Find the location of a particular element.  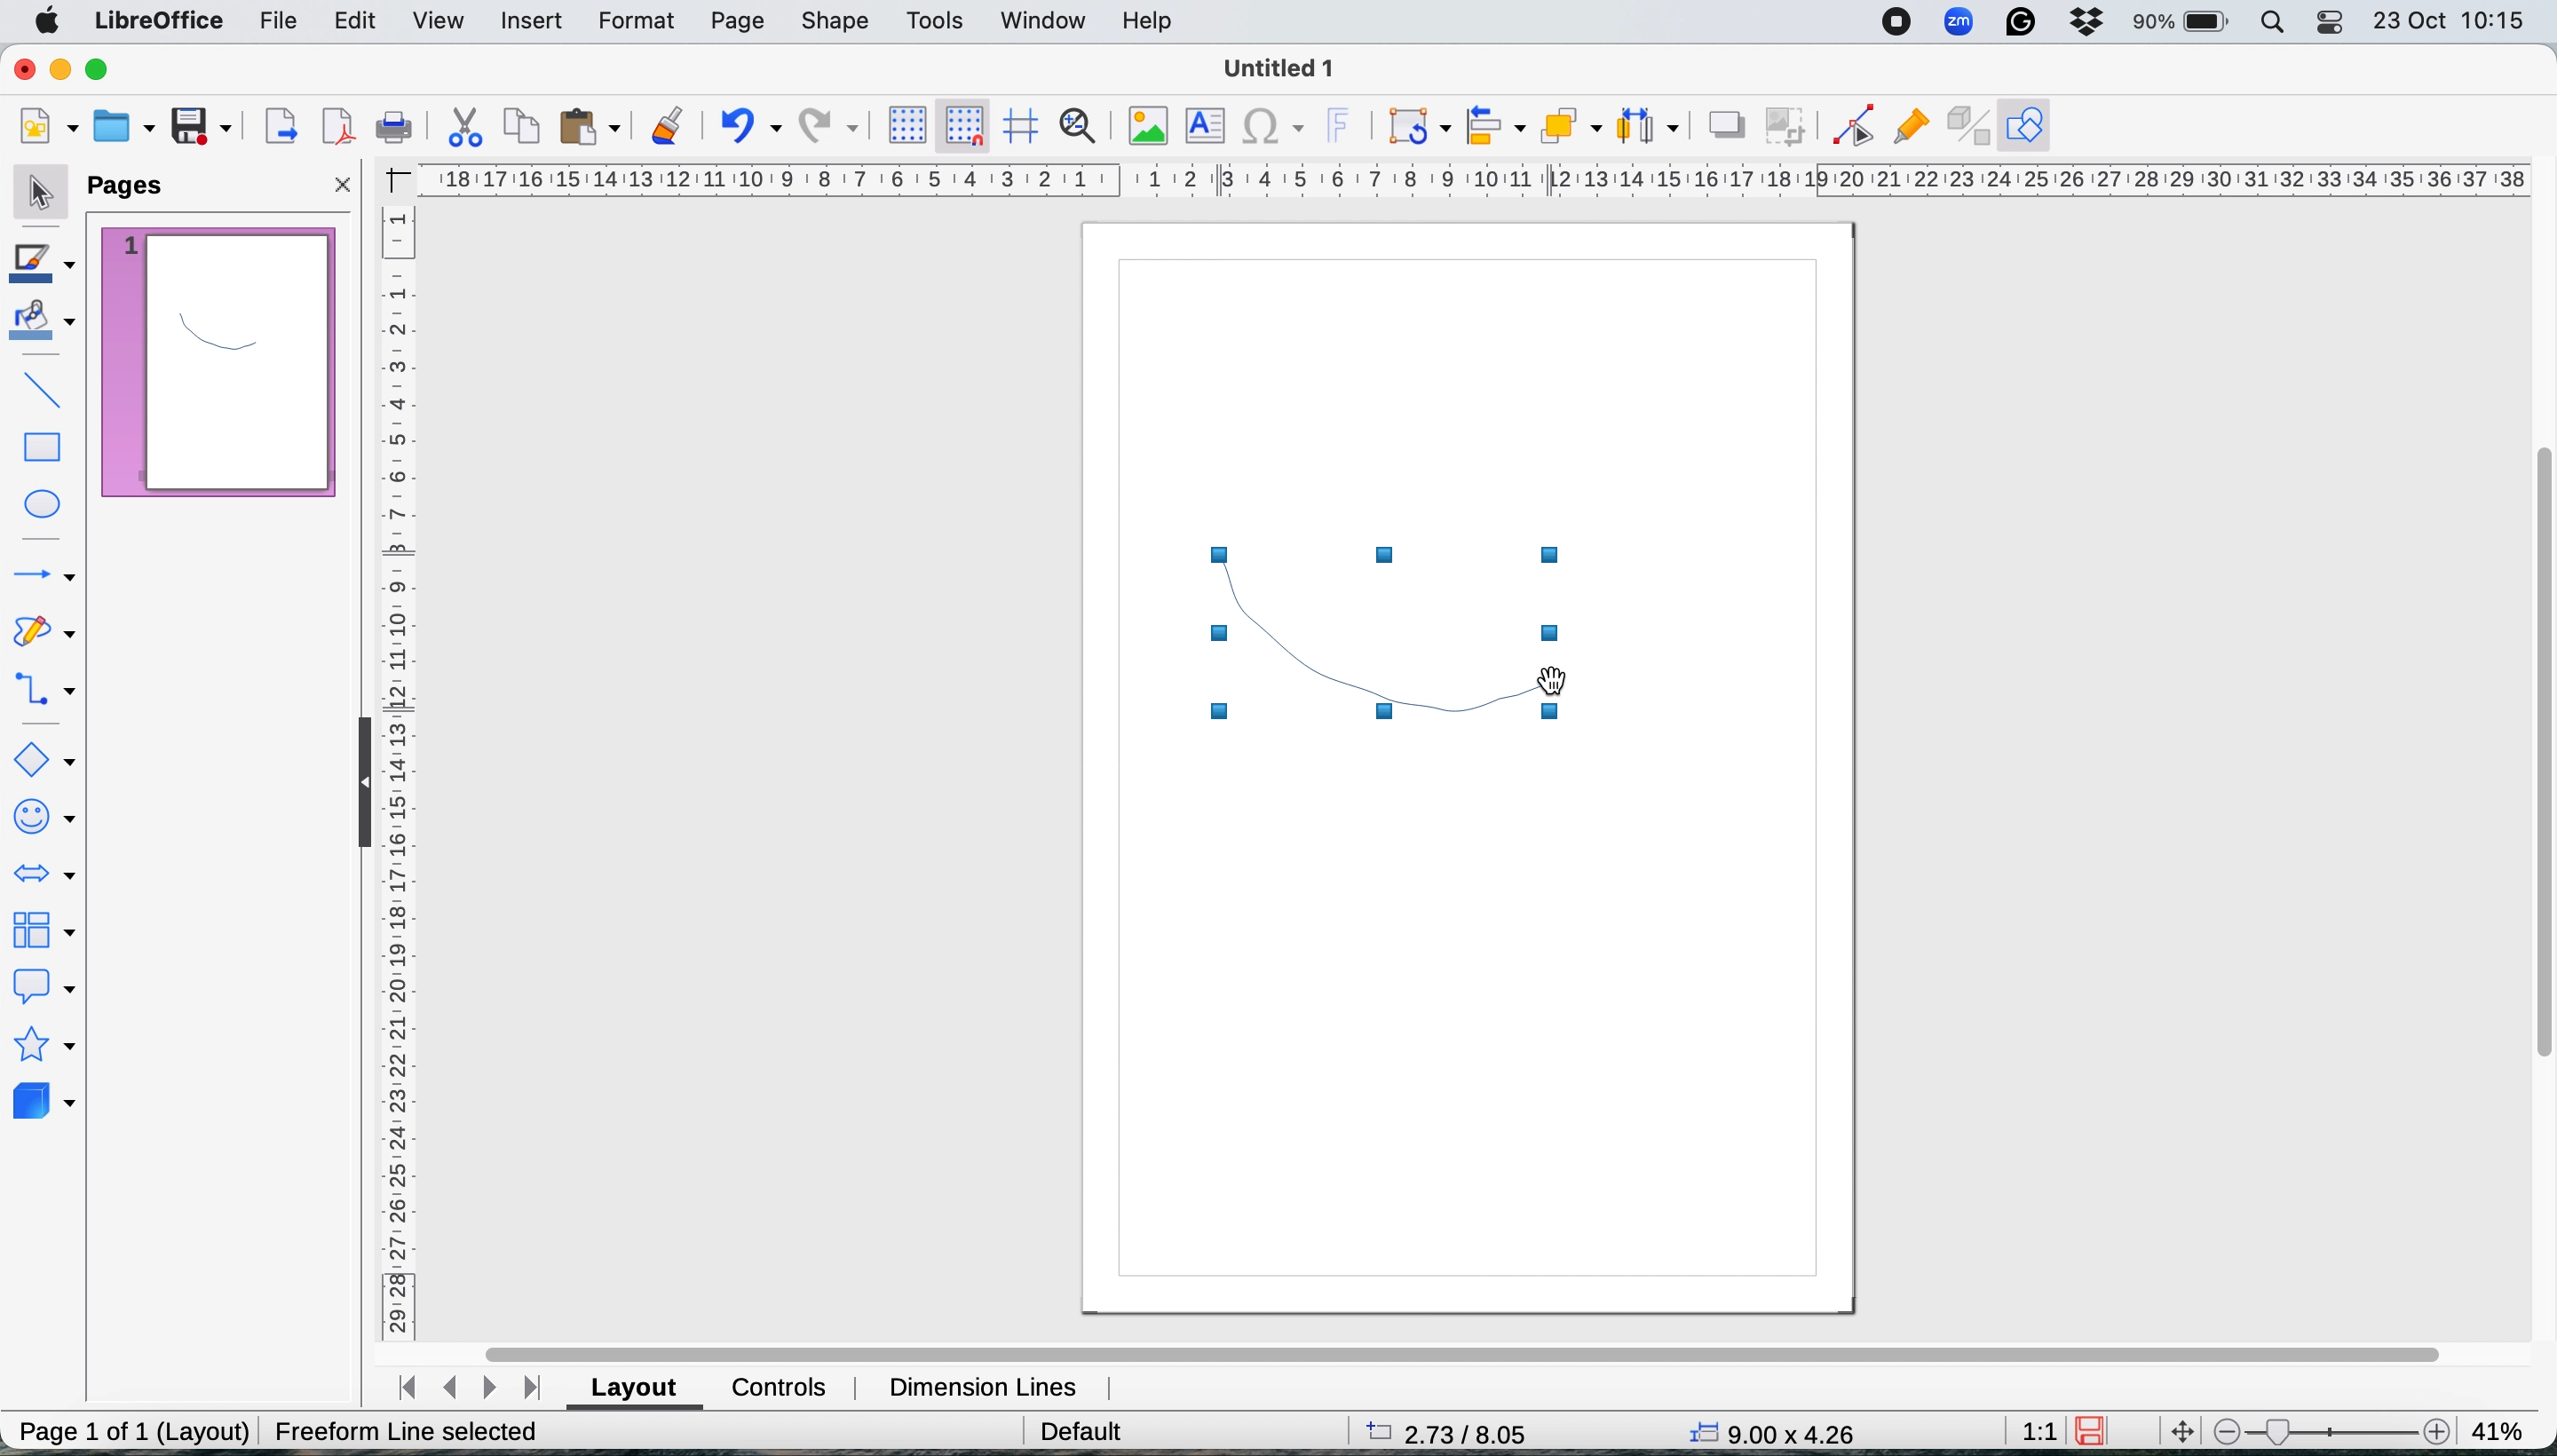

curves and polygons is located at coordinates (43, 629).